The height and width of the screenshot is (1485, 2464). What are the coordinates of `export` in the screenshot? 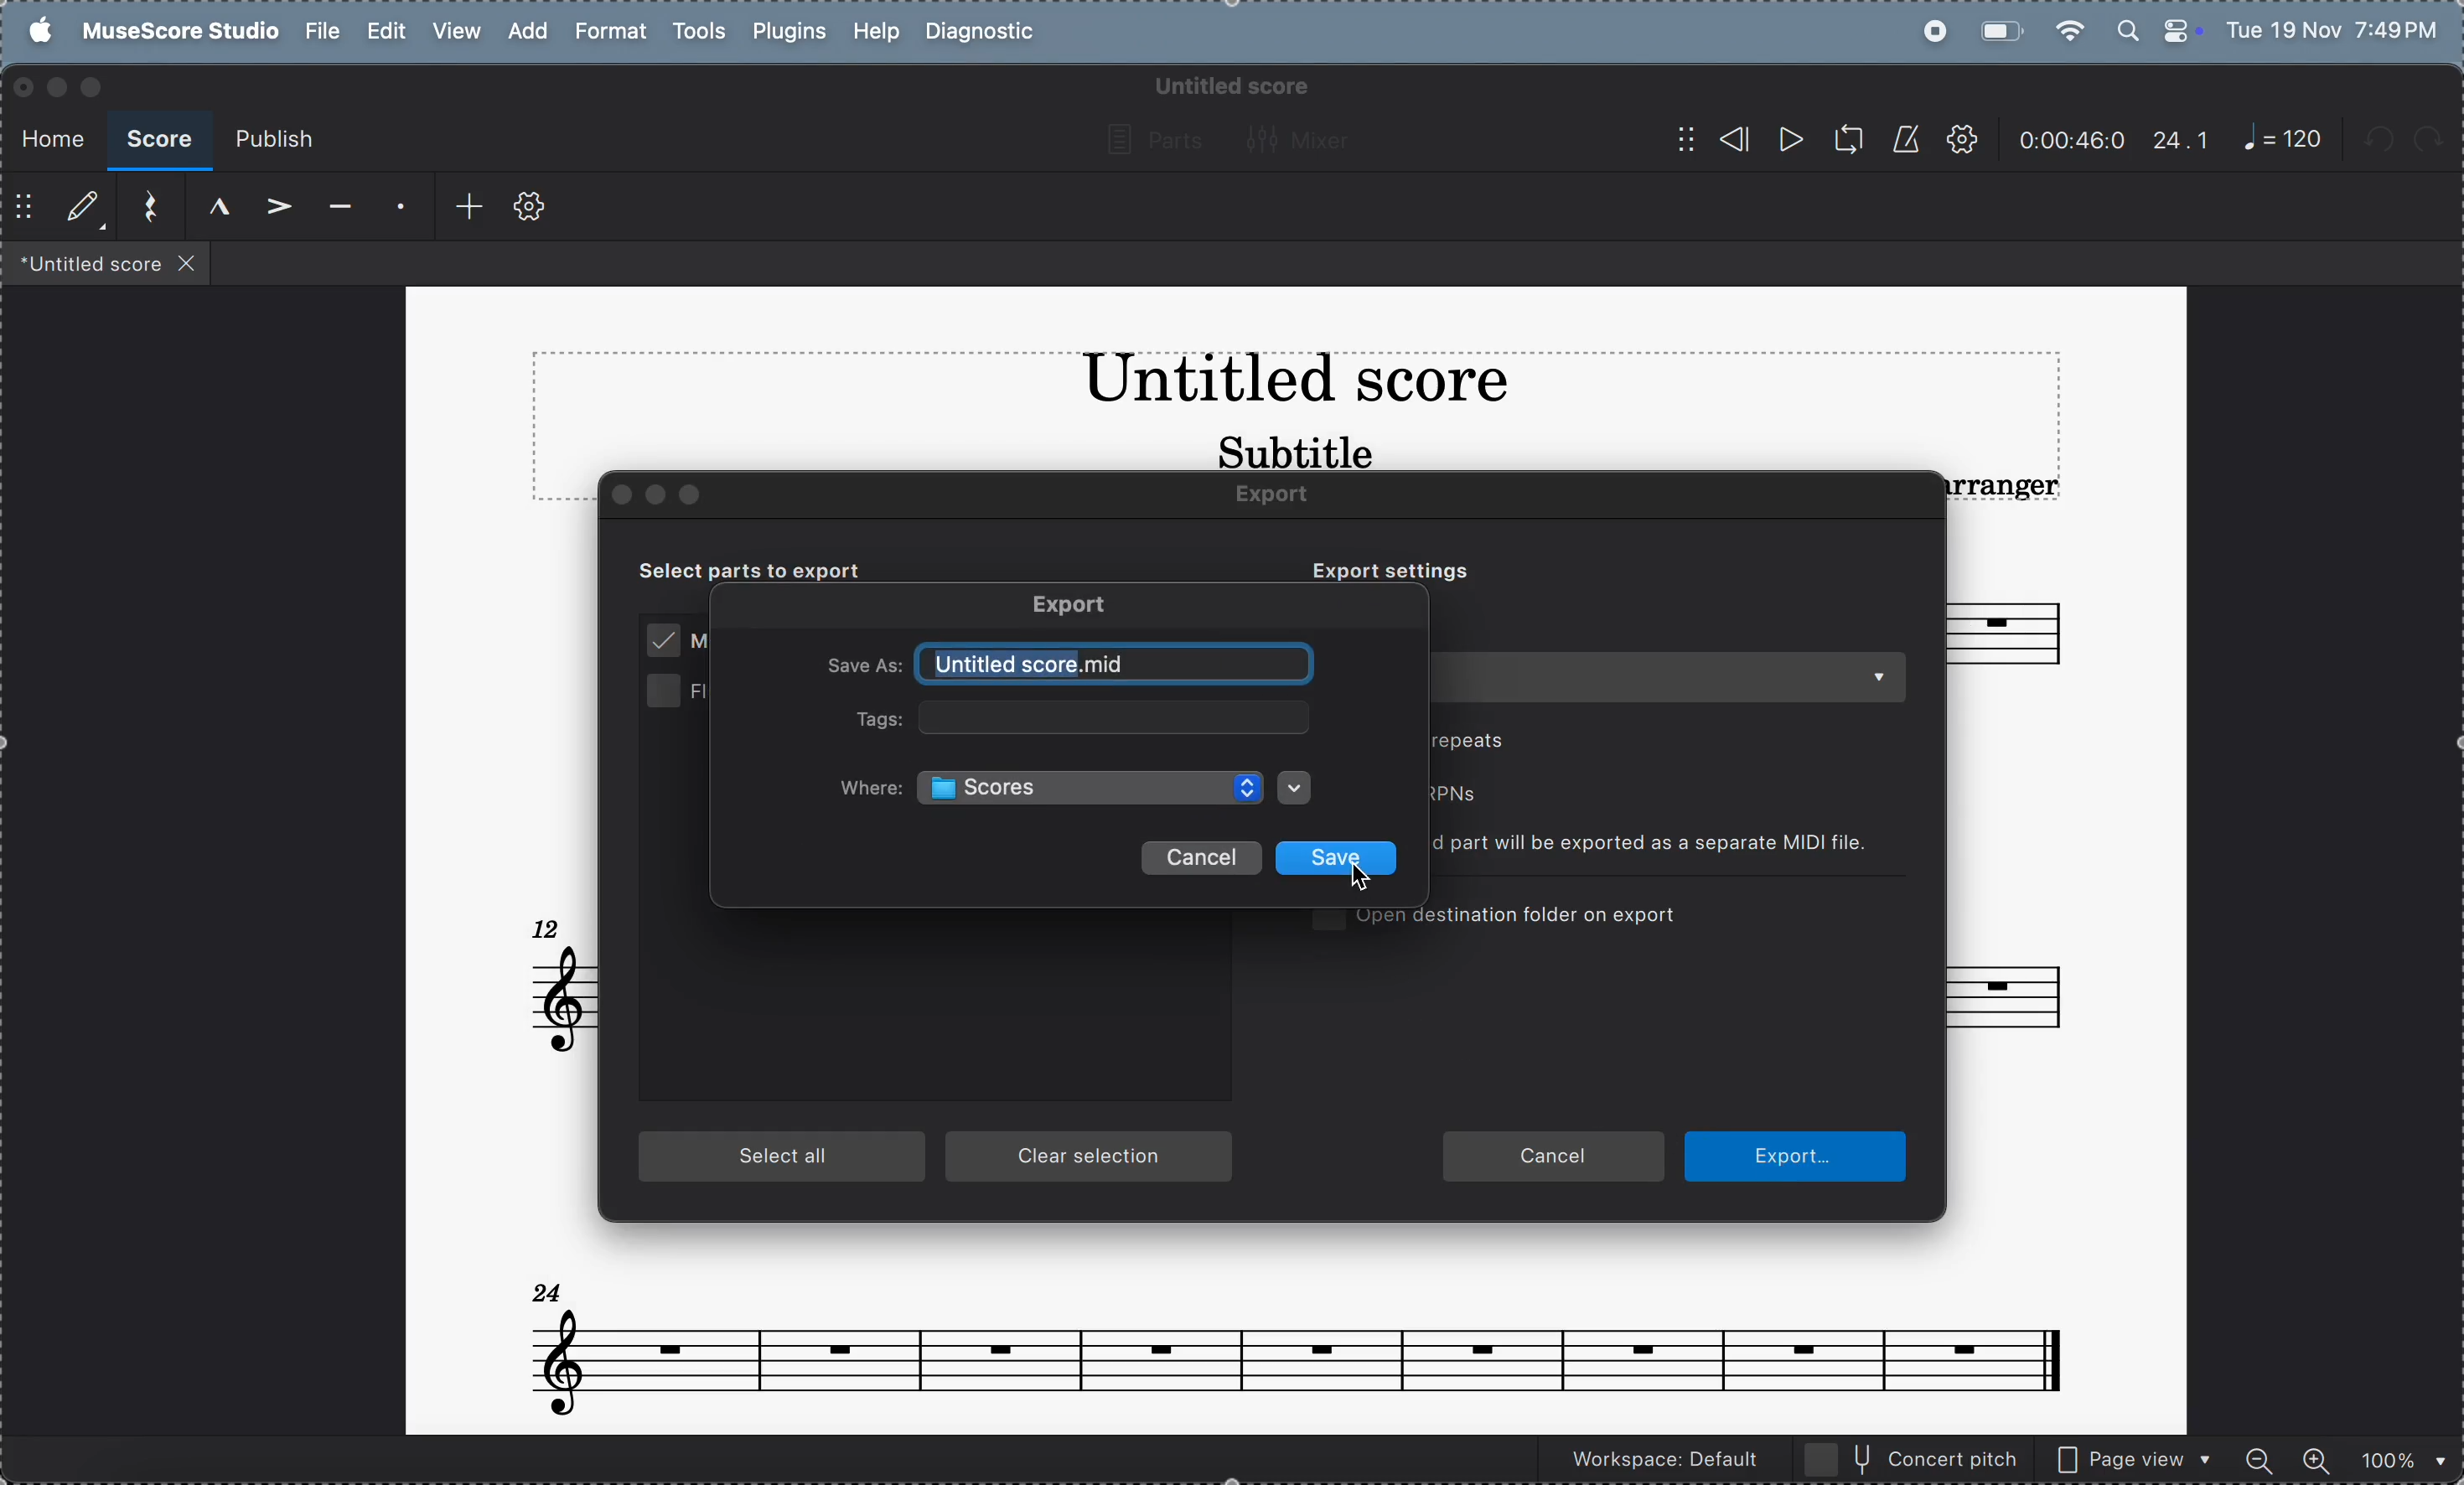 It's located at (1804, 1156).